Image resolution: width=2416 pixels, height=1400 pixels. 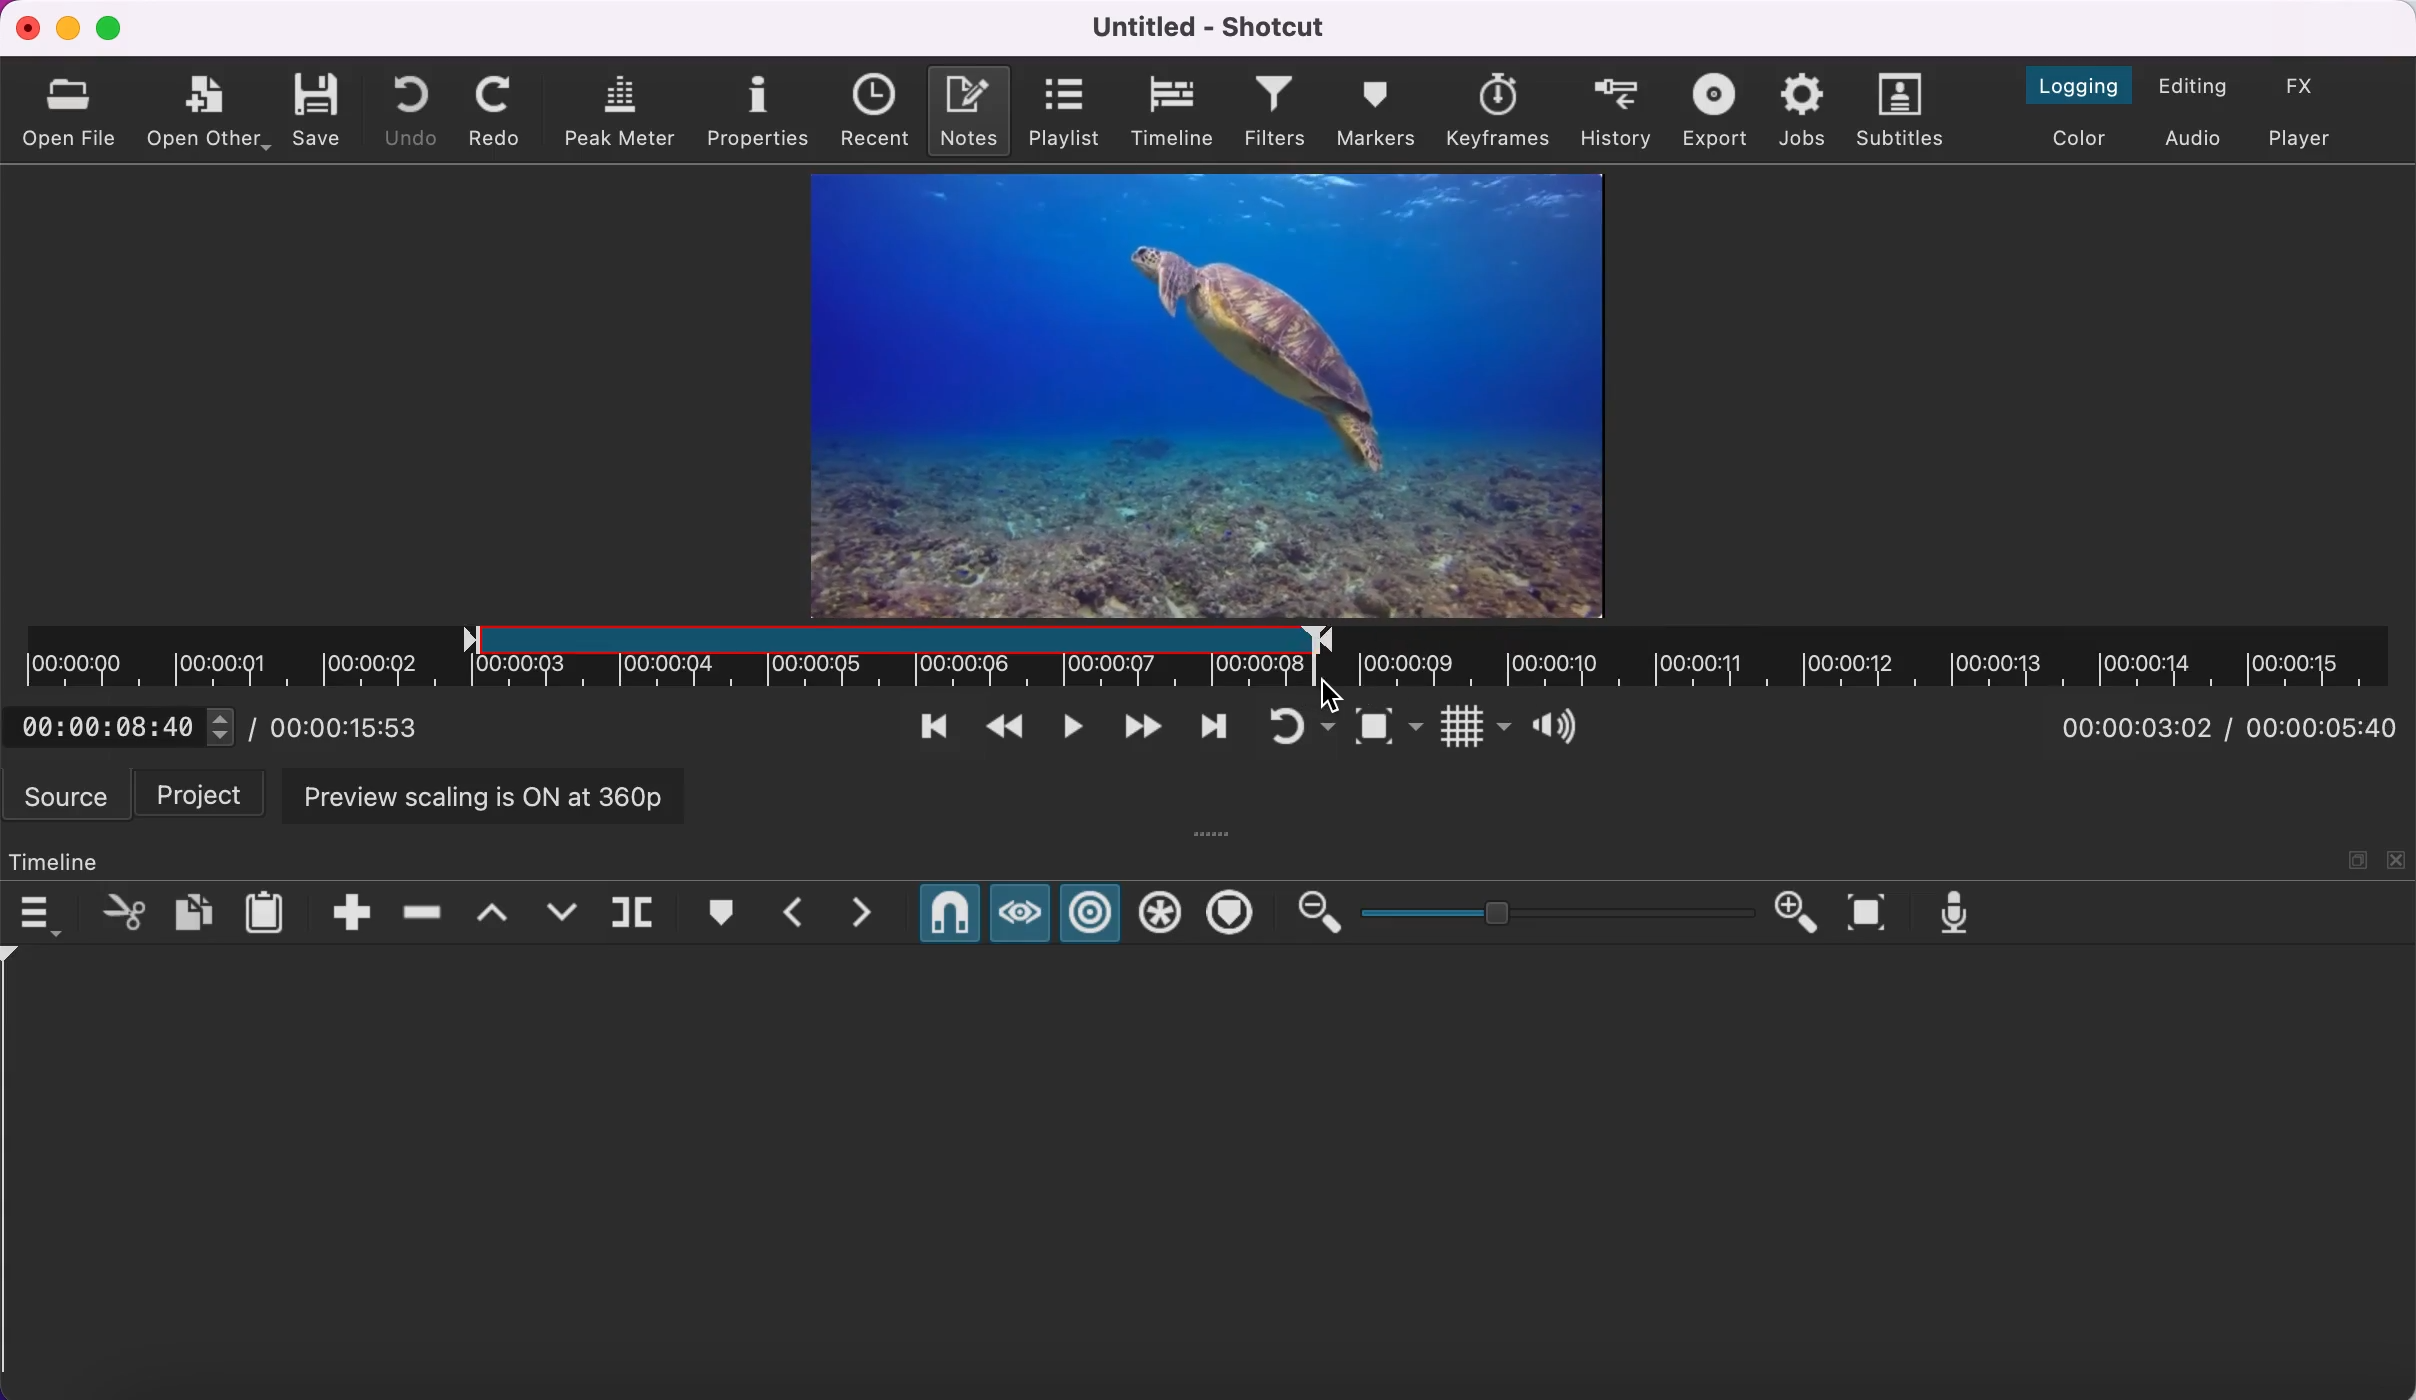 I want to click on play quickly backwards, so click(x=1003, y=730).